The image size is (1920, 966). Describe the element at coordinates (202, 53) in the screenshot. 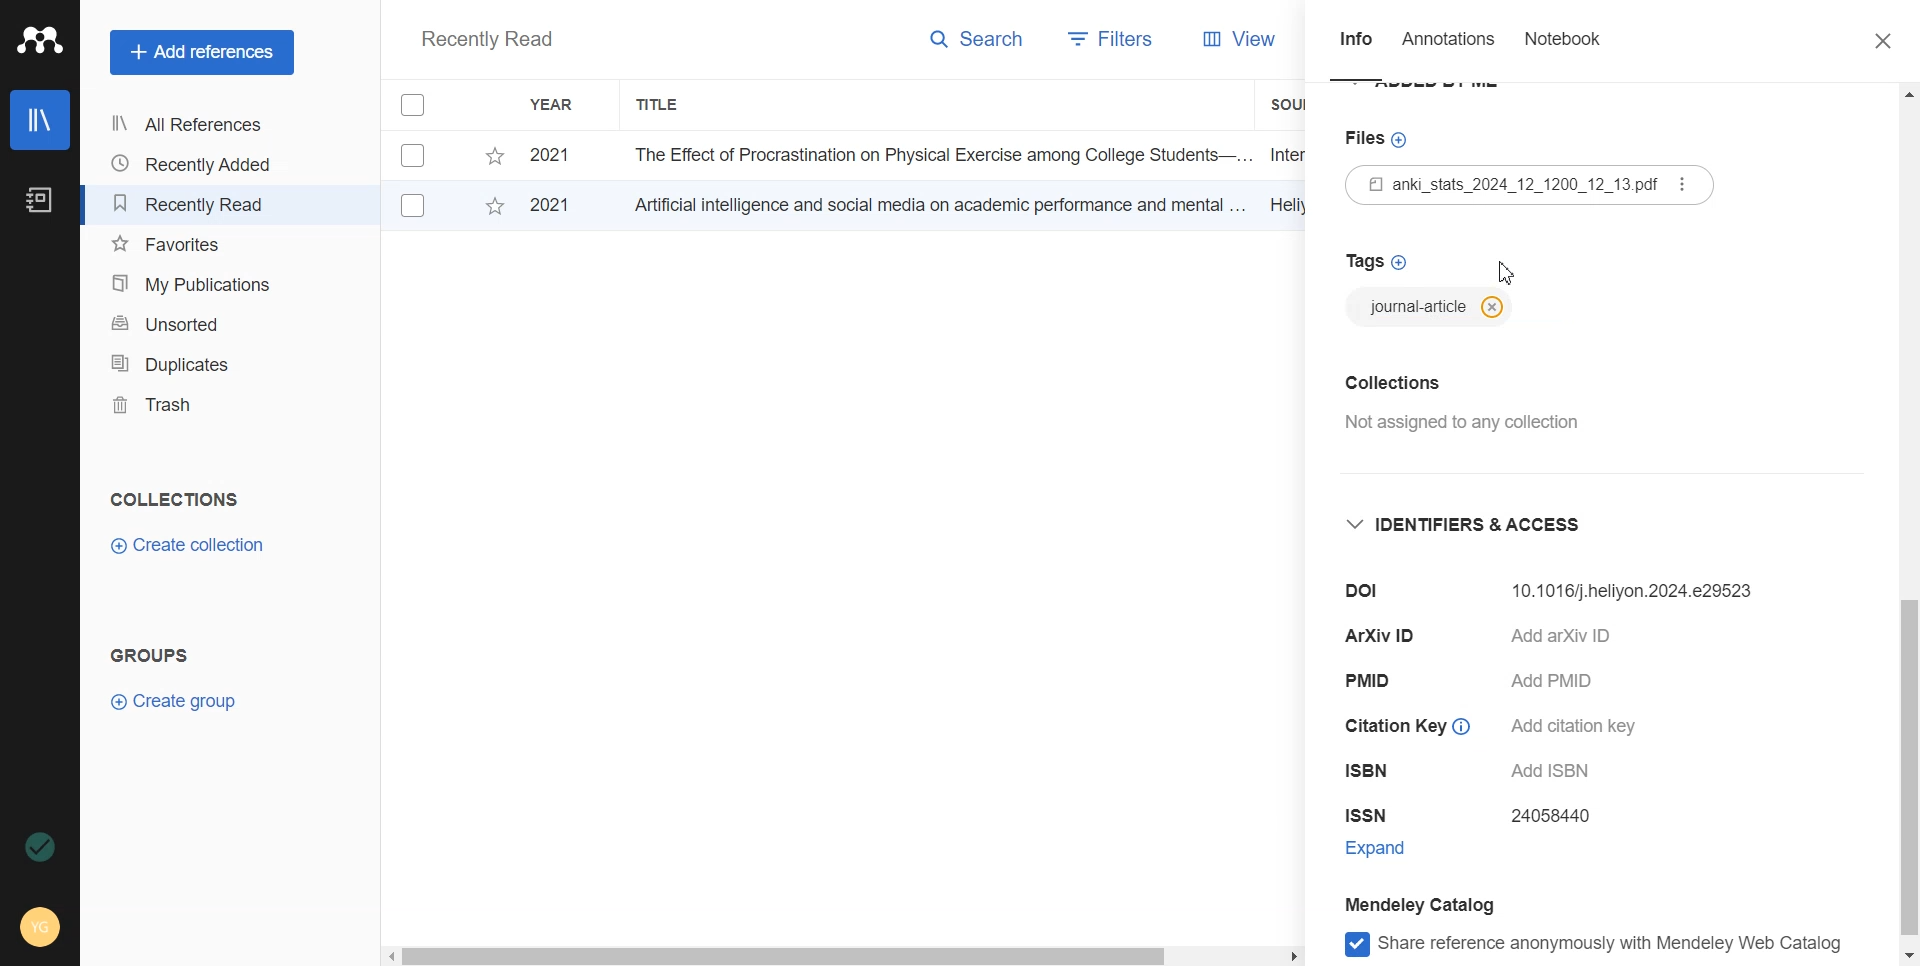

I see `Add references` at that location.